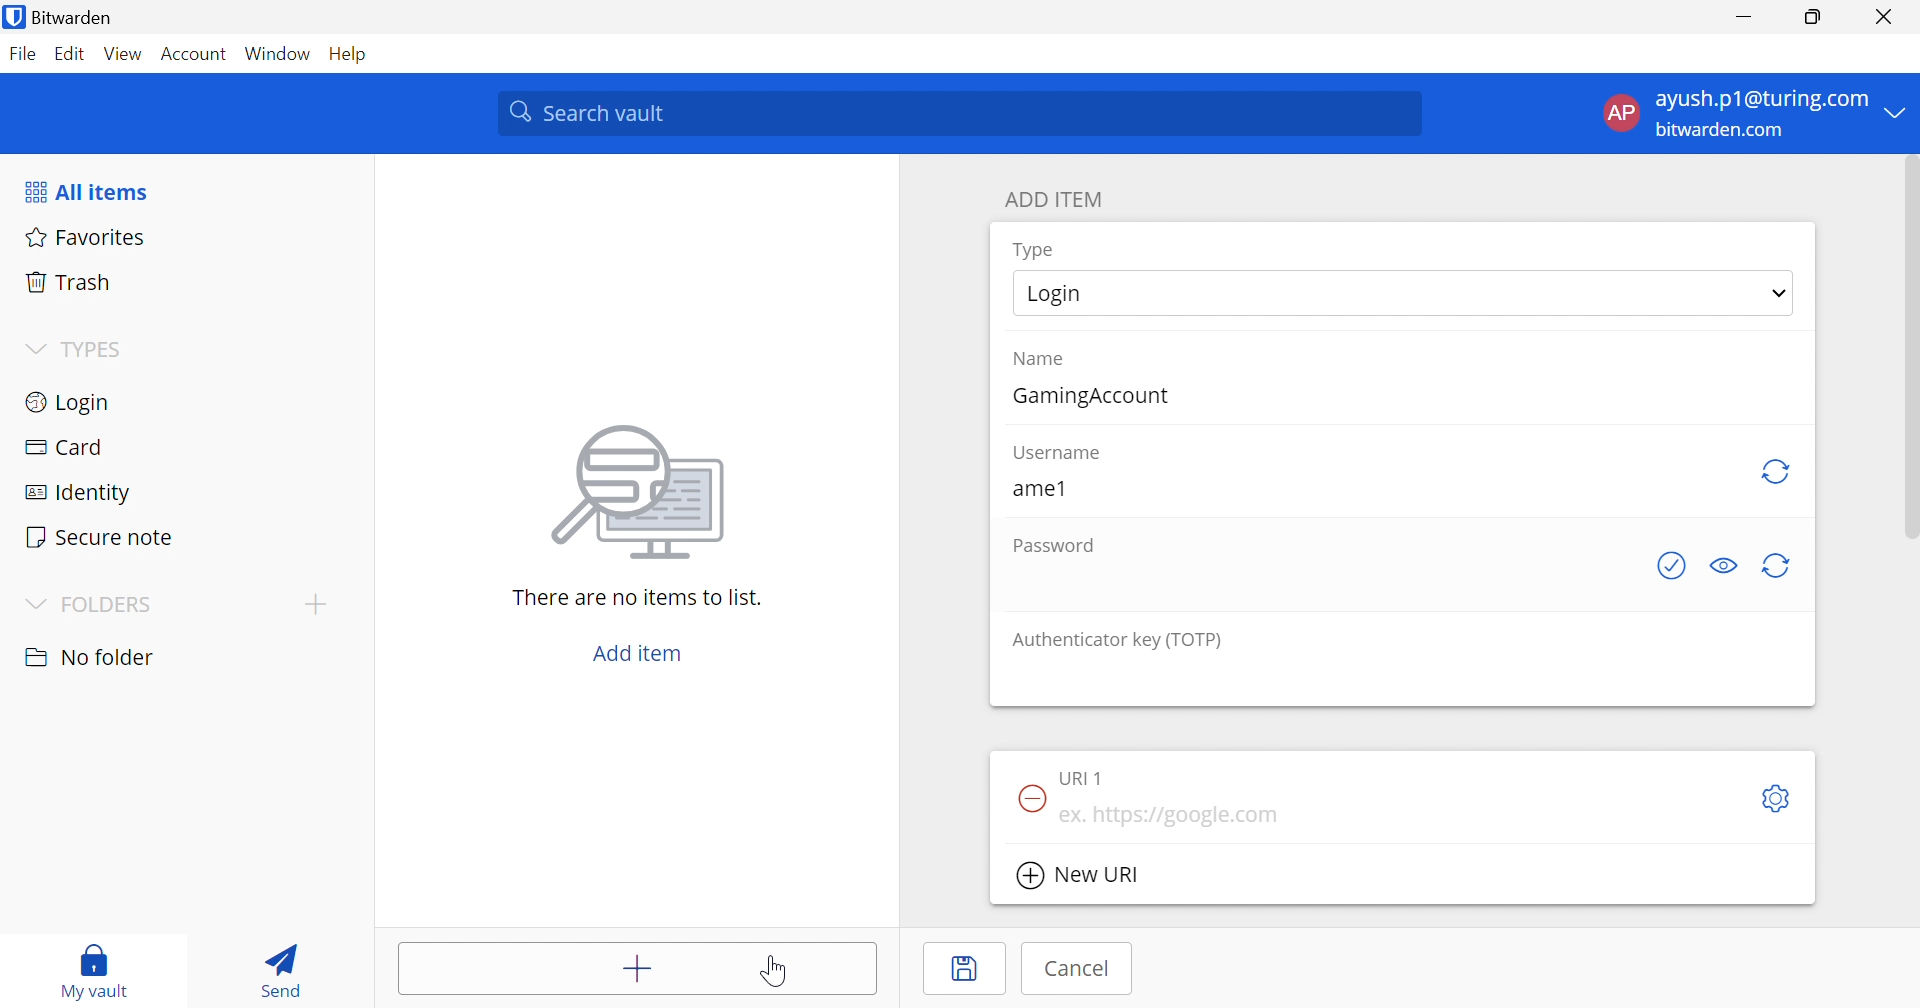 The height and width of the screenshot is (1008, 1920). I want to click on ayush.p1@turing.com, so click(1765, 102).